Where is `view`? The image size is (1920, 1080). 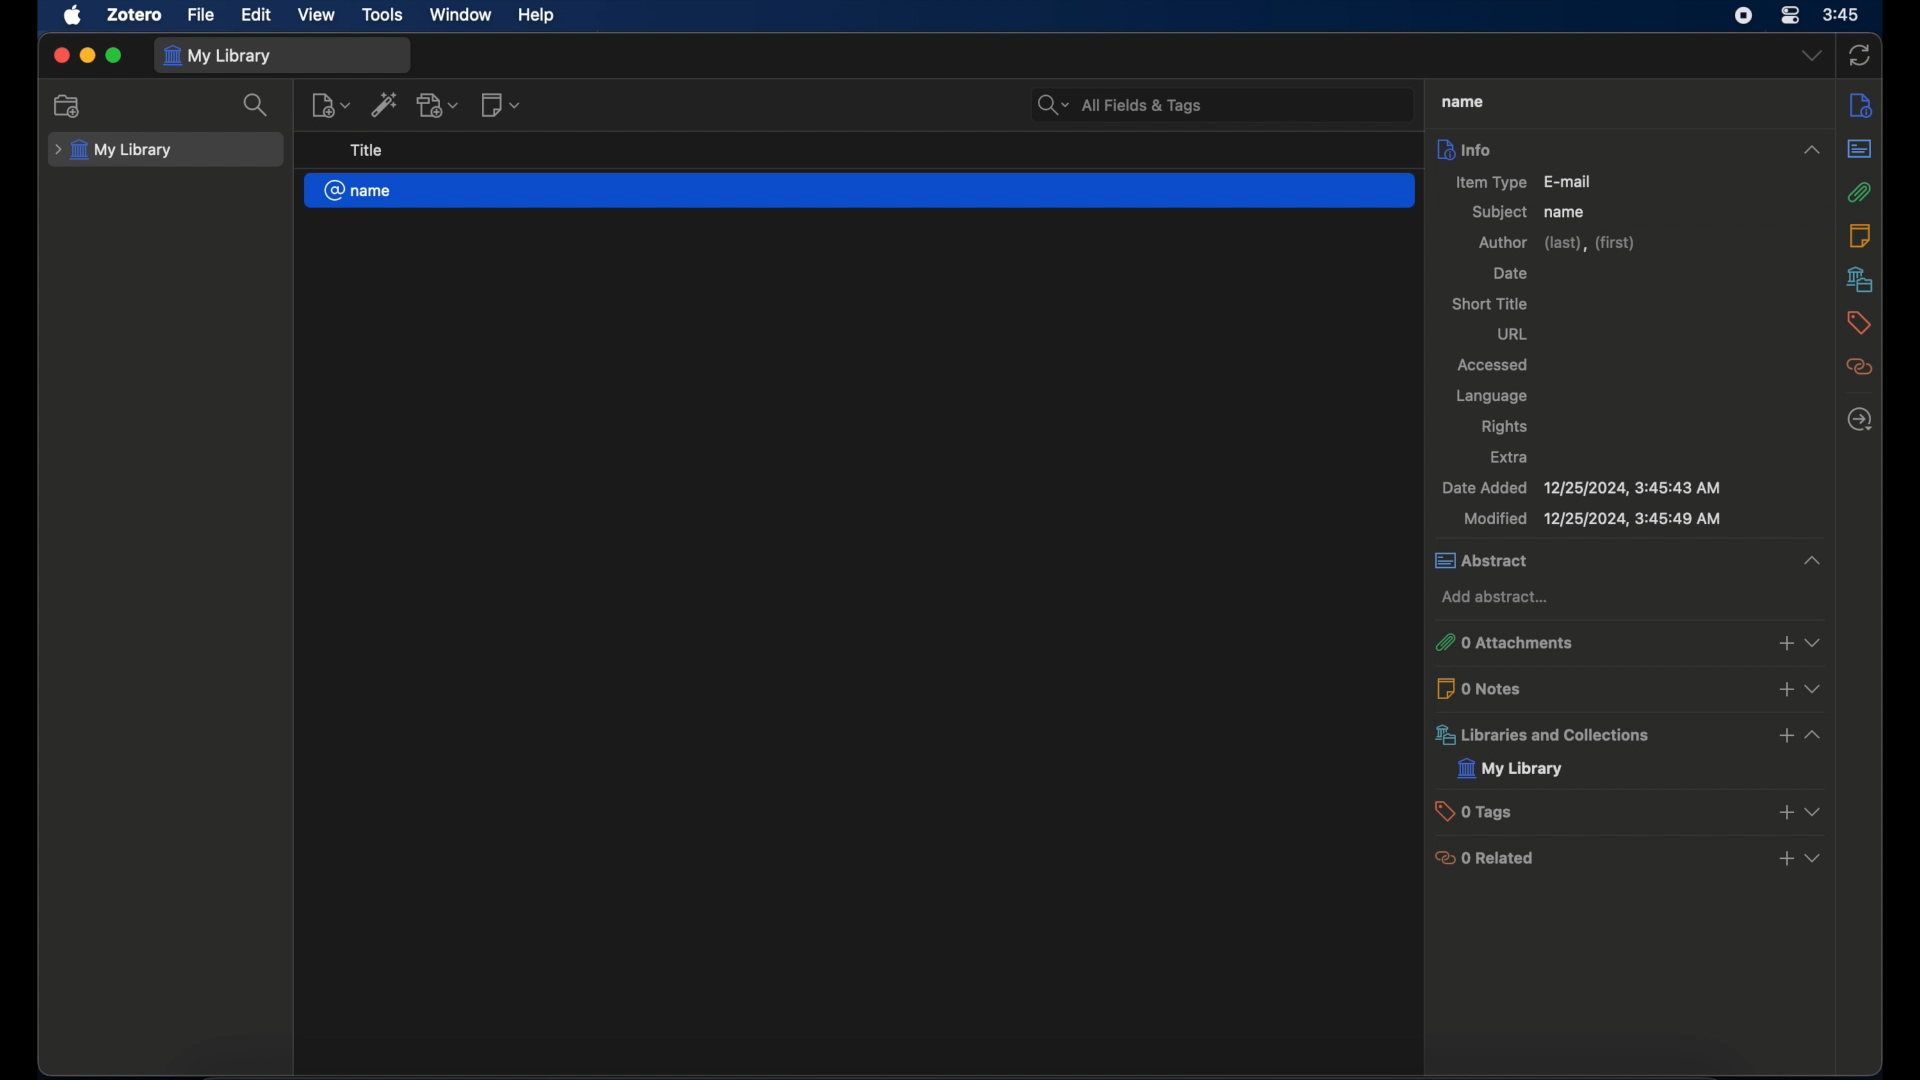 view is located at coordinates (317, 15).